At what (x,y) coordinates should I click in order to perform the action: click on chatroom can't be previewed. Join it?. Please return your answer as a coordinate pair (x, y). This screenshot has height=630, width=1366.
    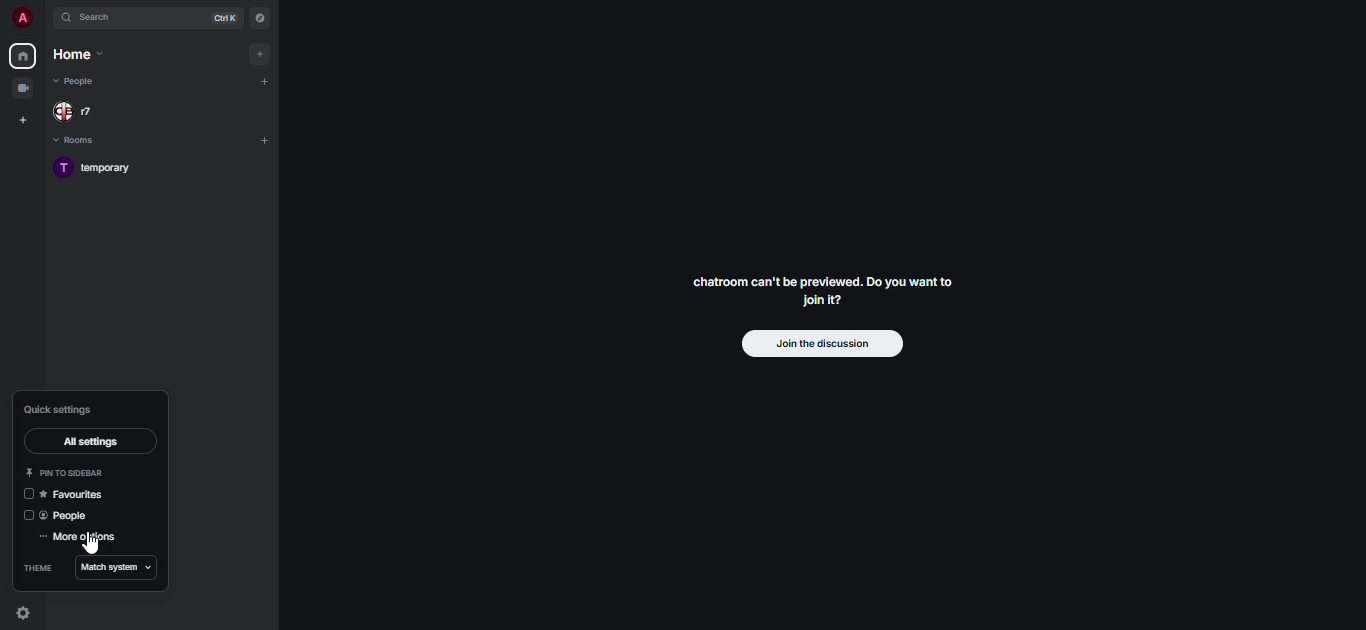
    Looking at the image, I should click on (825, 291).